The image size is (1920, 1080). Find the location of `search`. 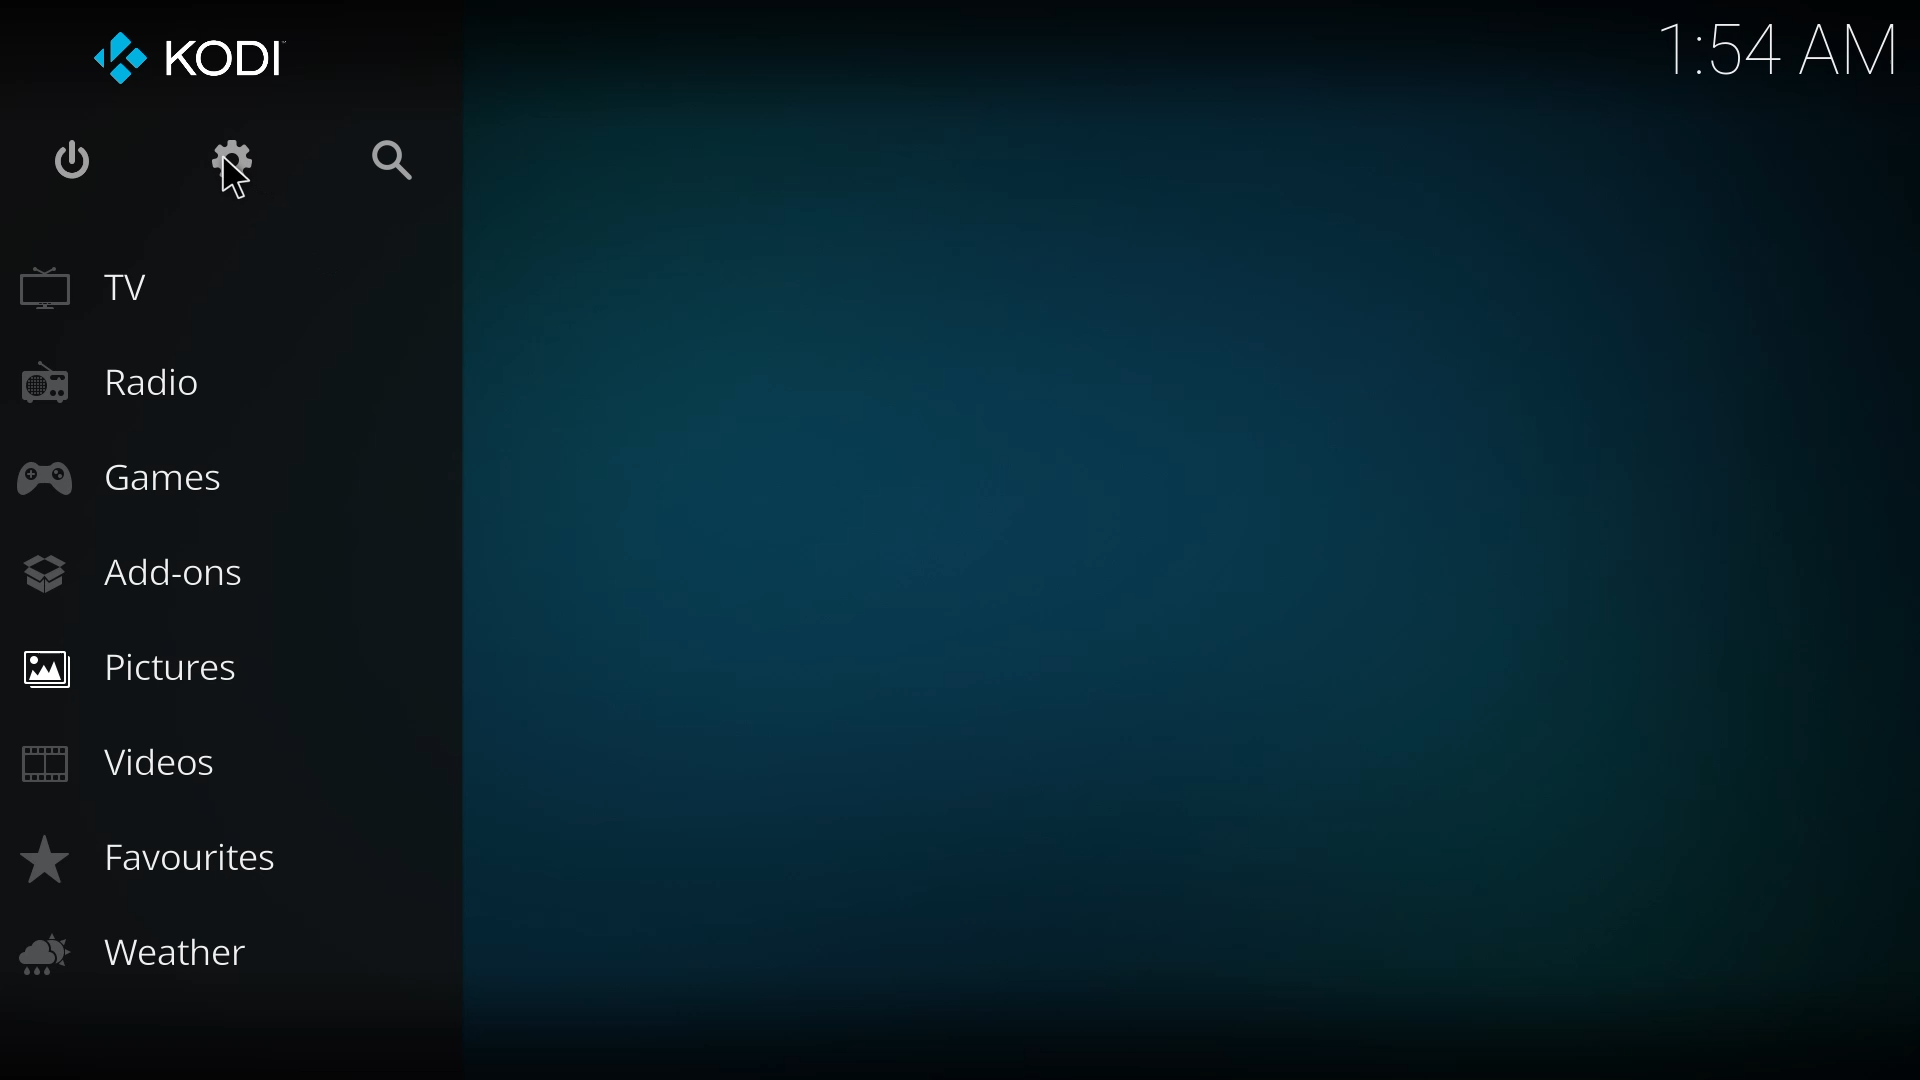

search is located at coordinates (392, 156).